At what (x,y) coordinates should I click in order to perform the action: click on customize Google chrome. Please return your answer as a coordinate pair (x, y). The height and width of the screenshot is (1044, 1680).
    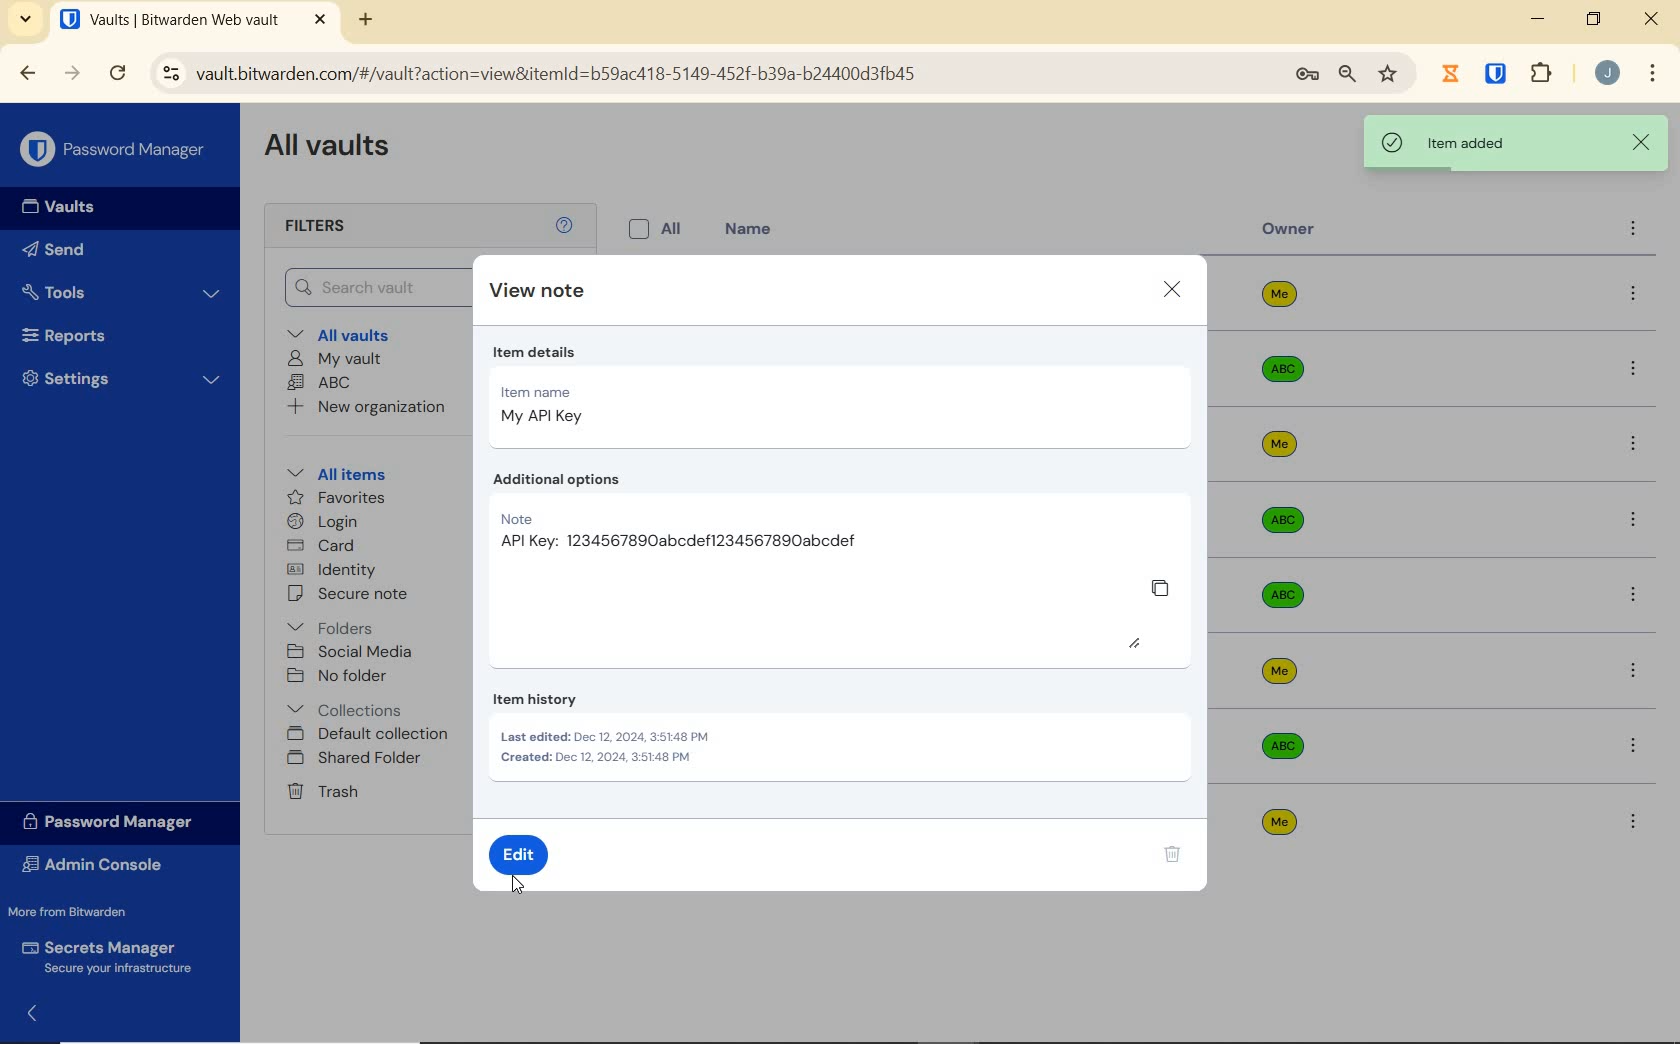
    Looking at the image, I should click on (1652, 75).